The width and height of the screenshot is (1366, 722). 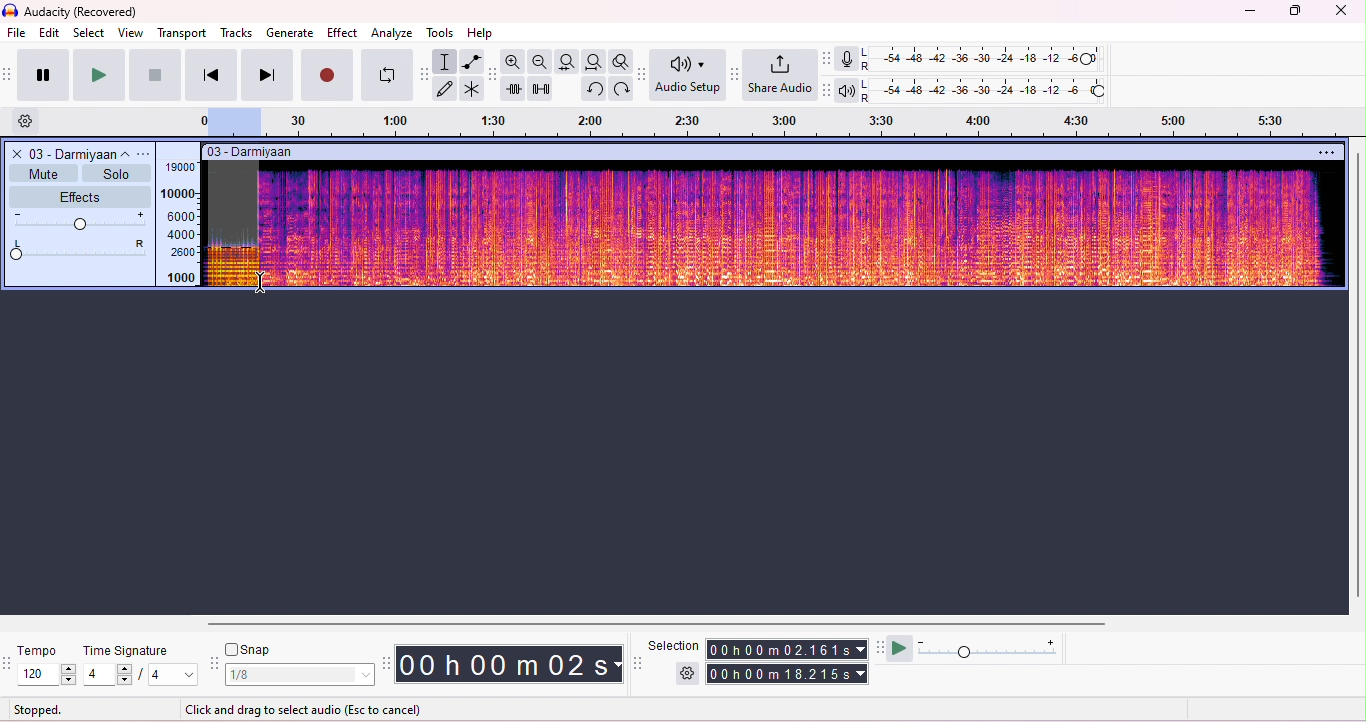 What do you see at coordinates (767, 123) in the screenshot?
I see `timeline` at bounding box center [767, 123].